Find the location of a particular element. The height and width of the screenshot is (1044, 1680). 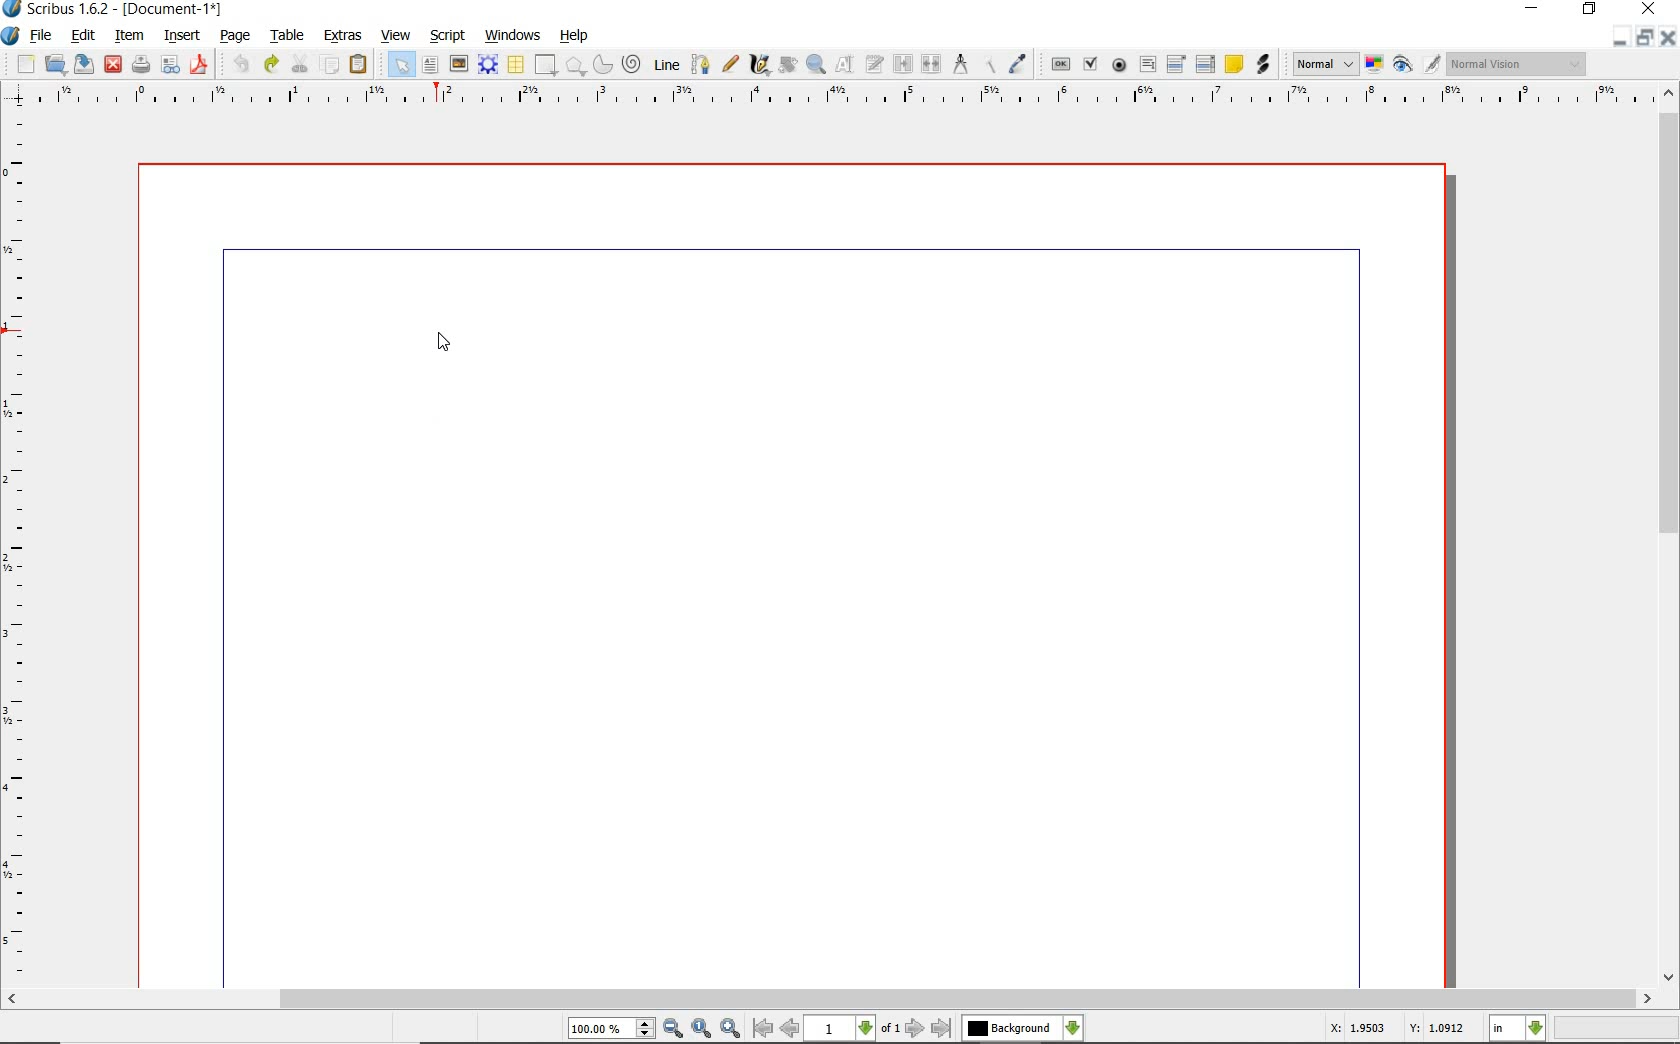

extras is located at coordinates (343, 36).